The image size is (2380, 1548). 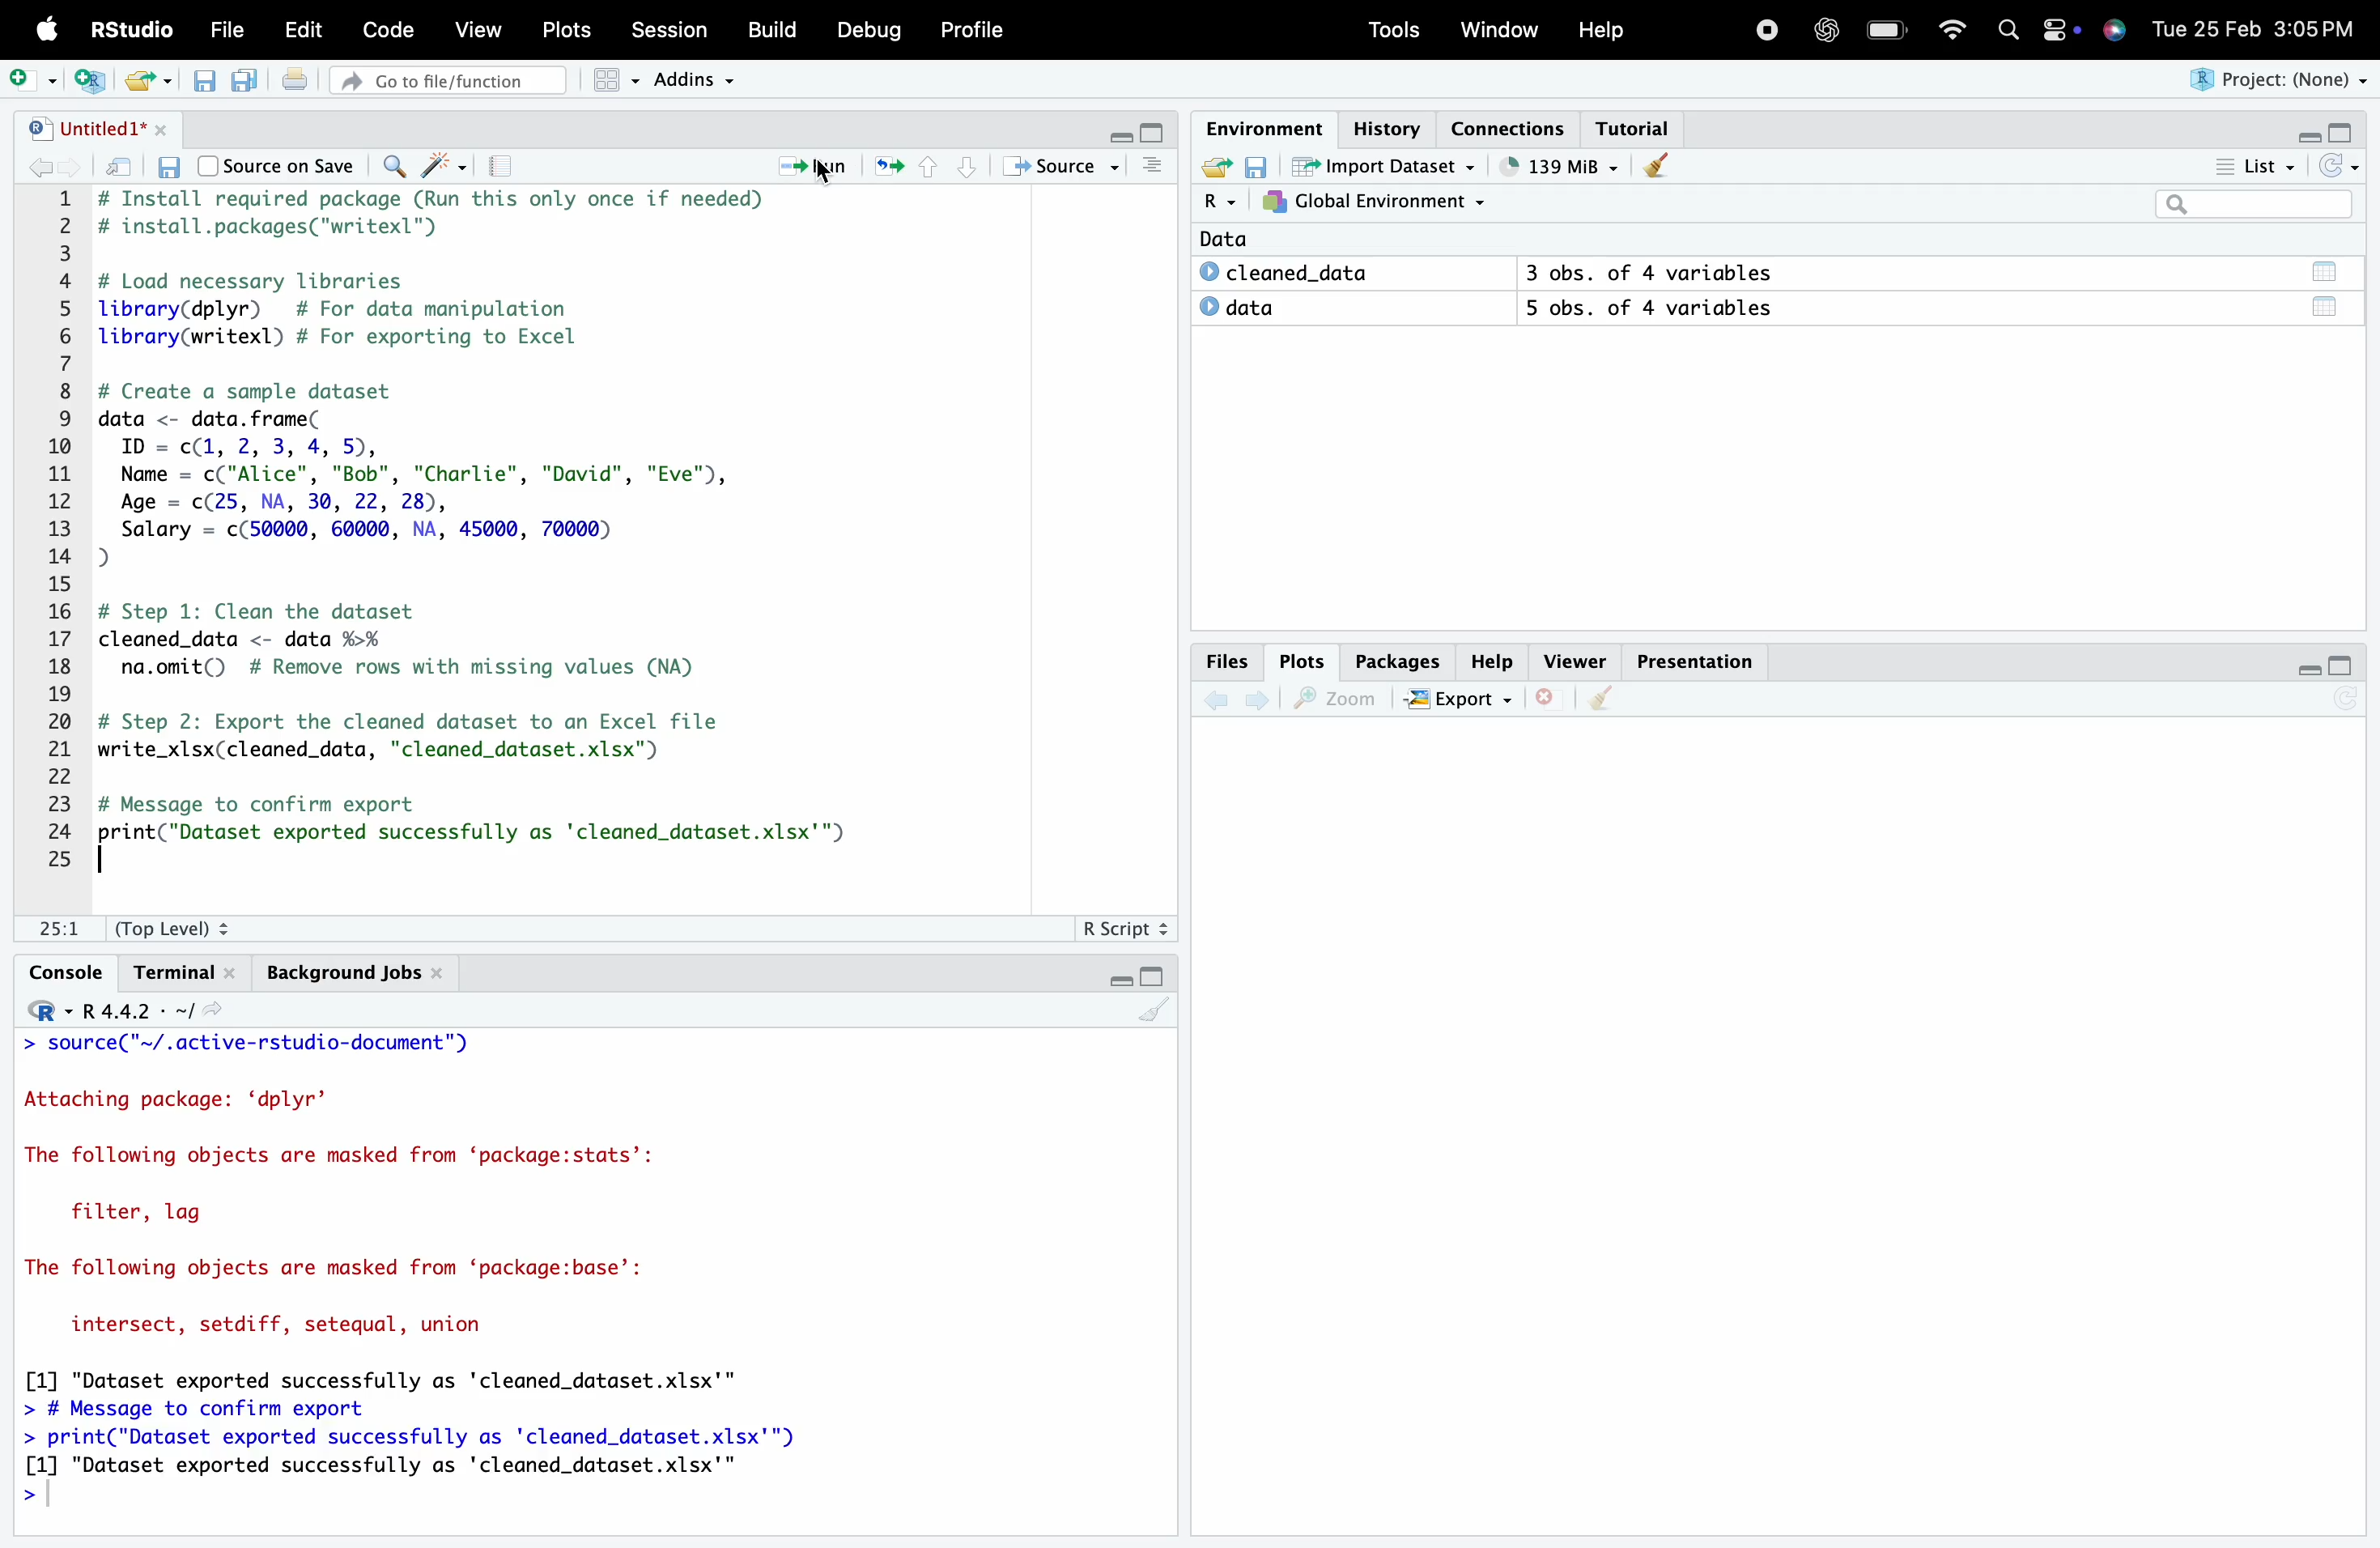 I want to click on Show document outline (Ctrl + Shift + O), so click(x=1154, y=166).